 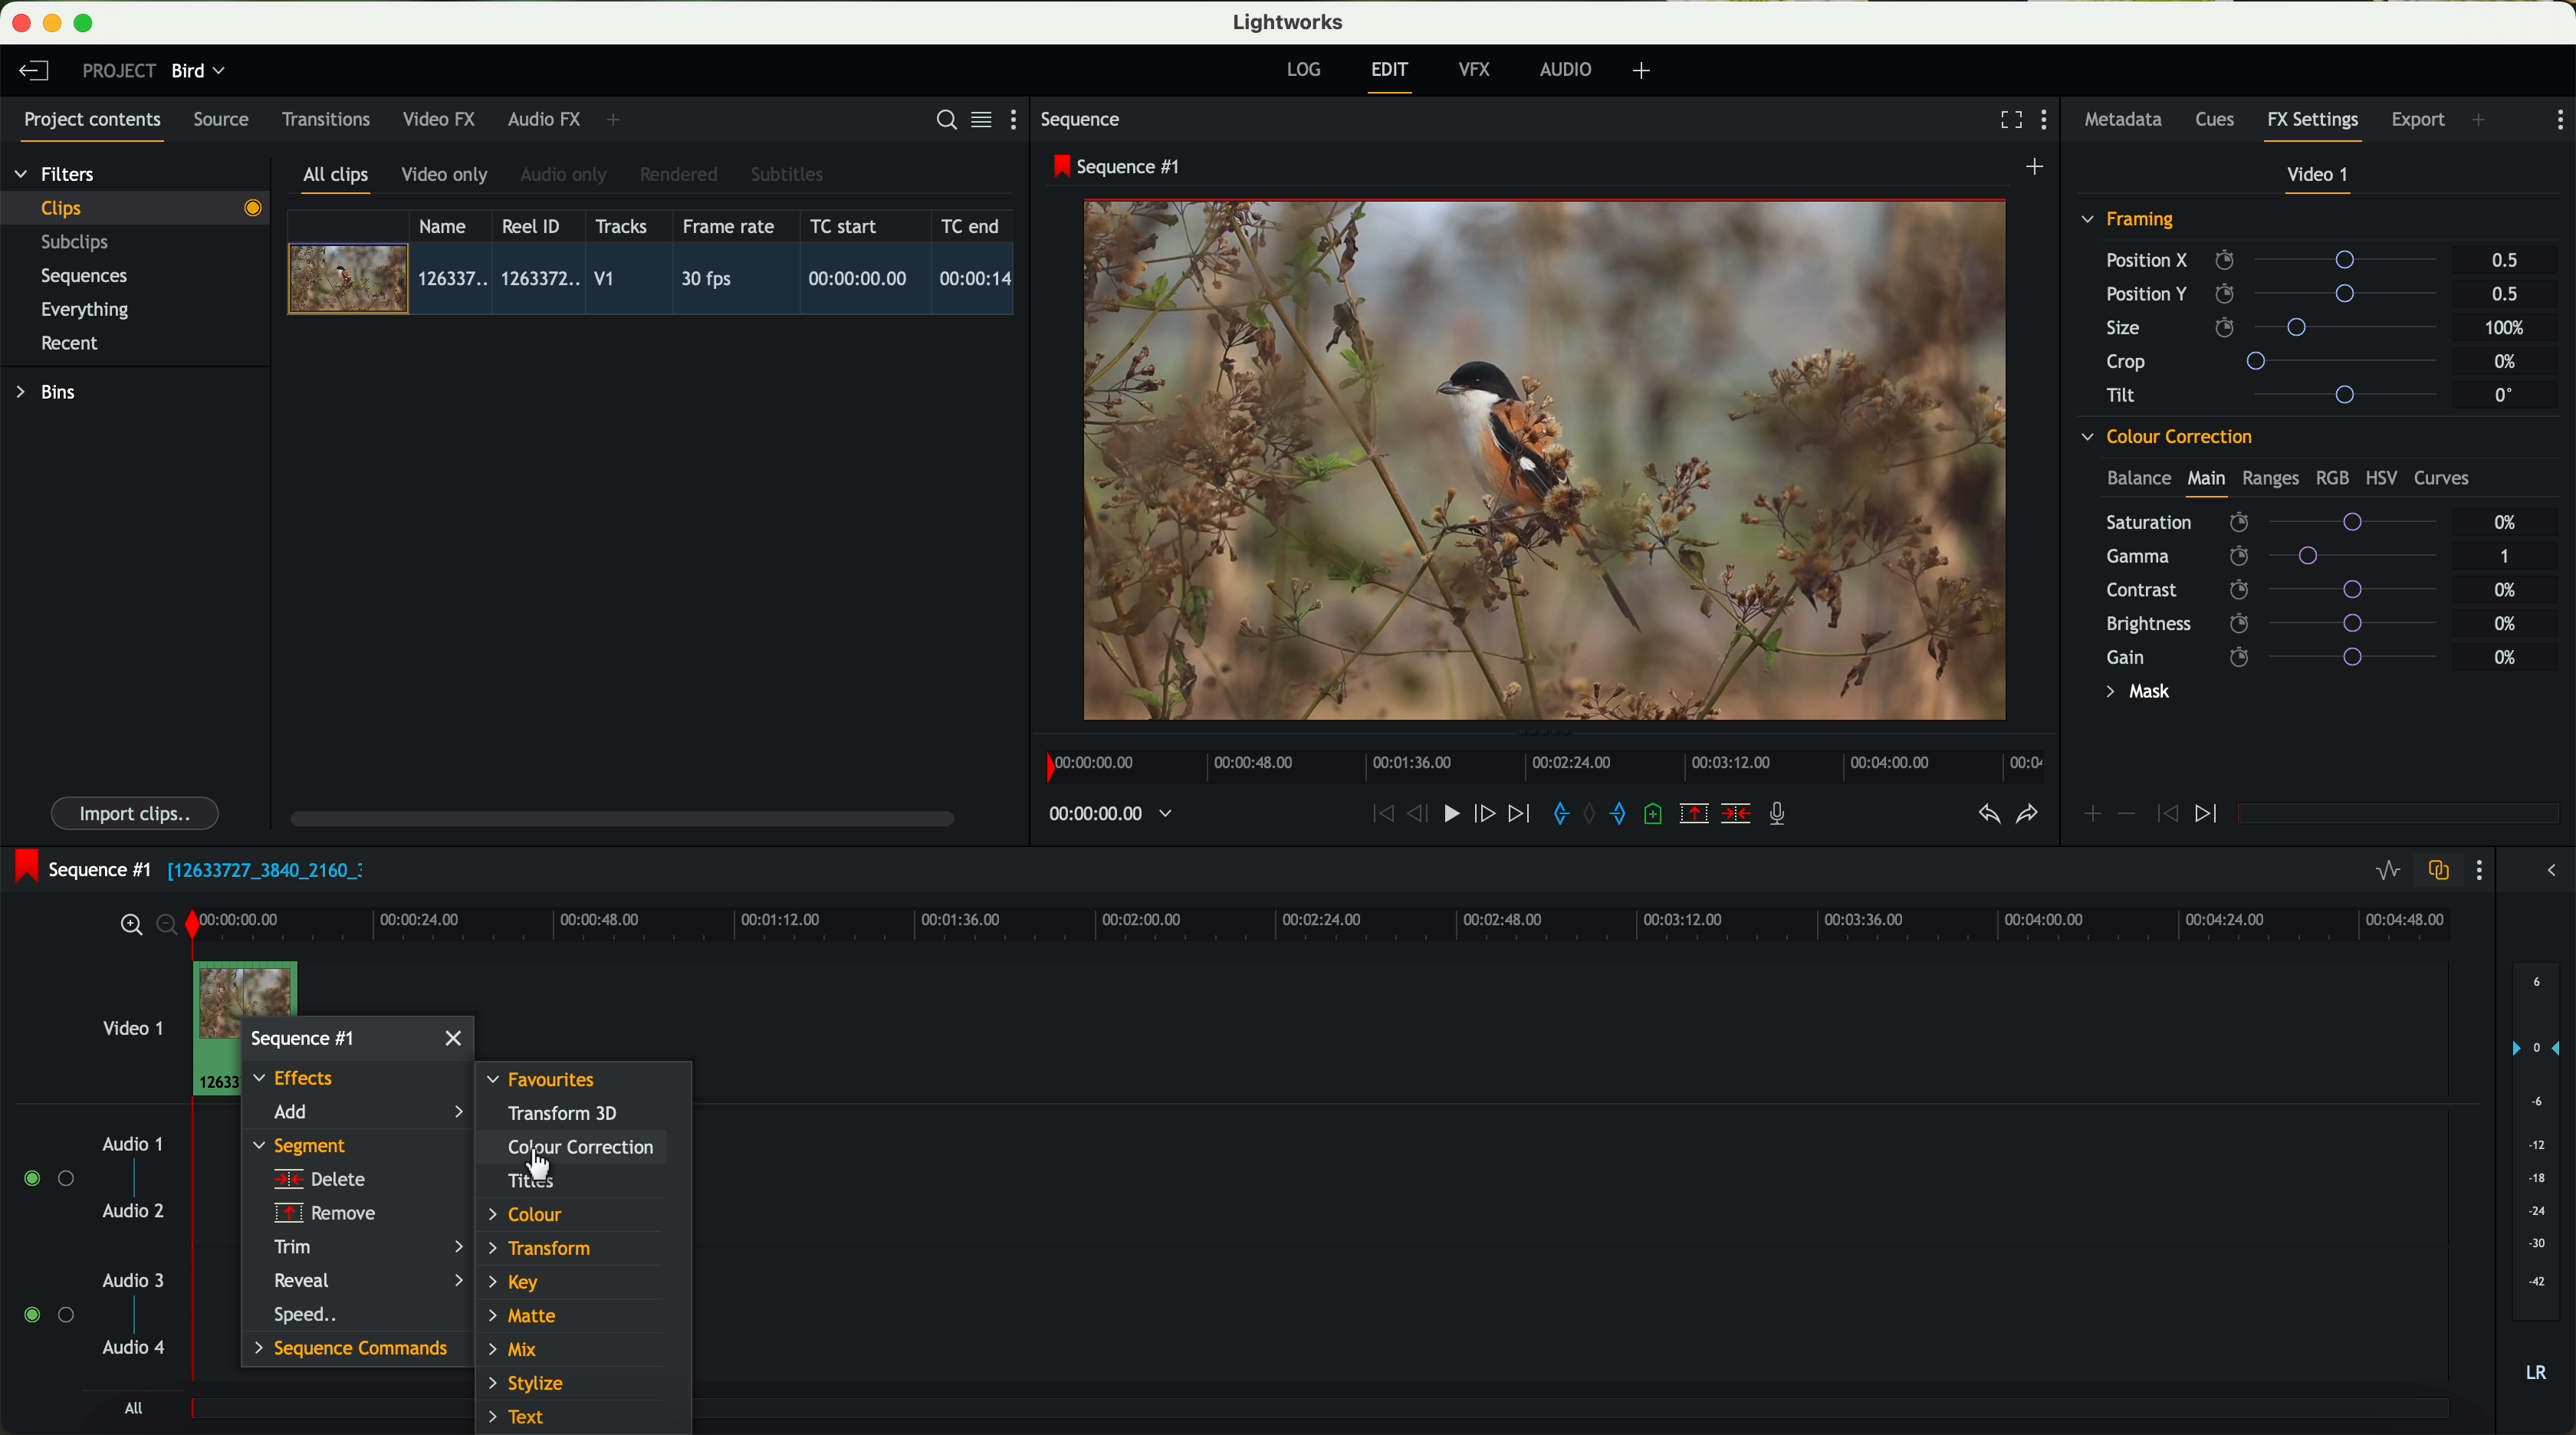 What do you see at coordinates (2331, 476) in the screenshot?
I see `RGB` at bounding box center [2331, 476].